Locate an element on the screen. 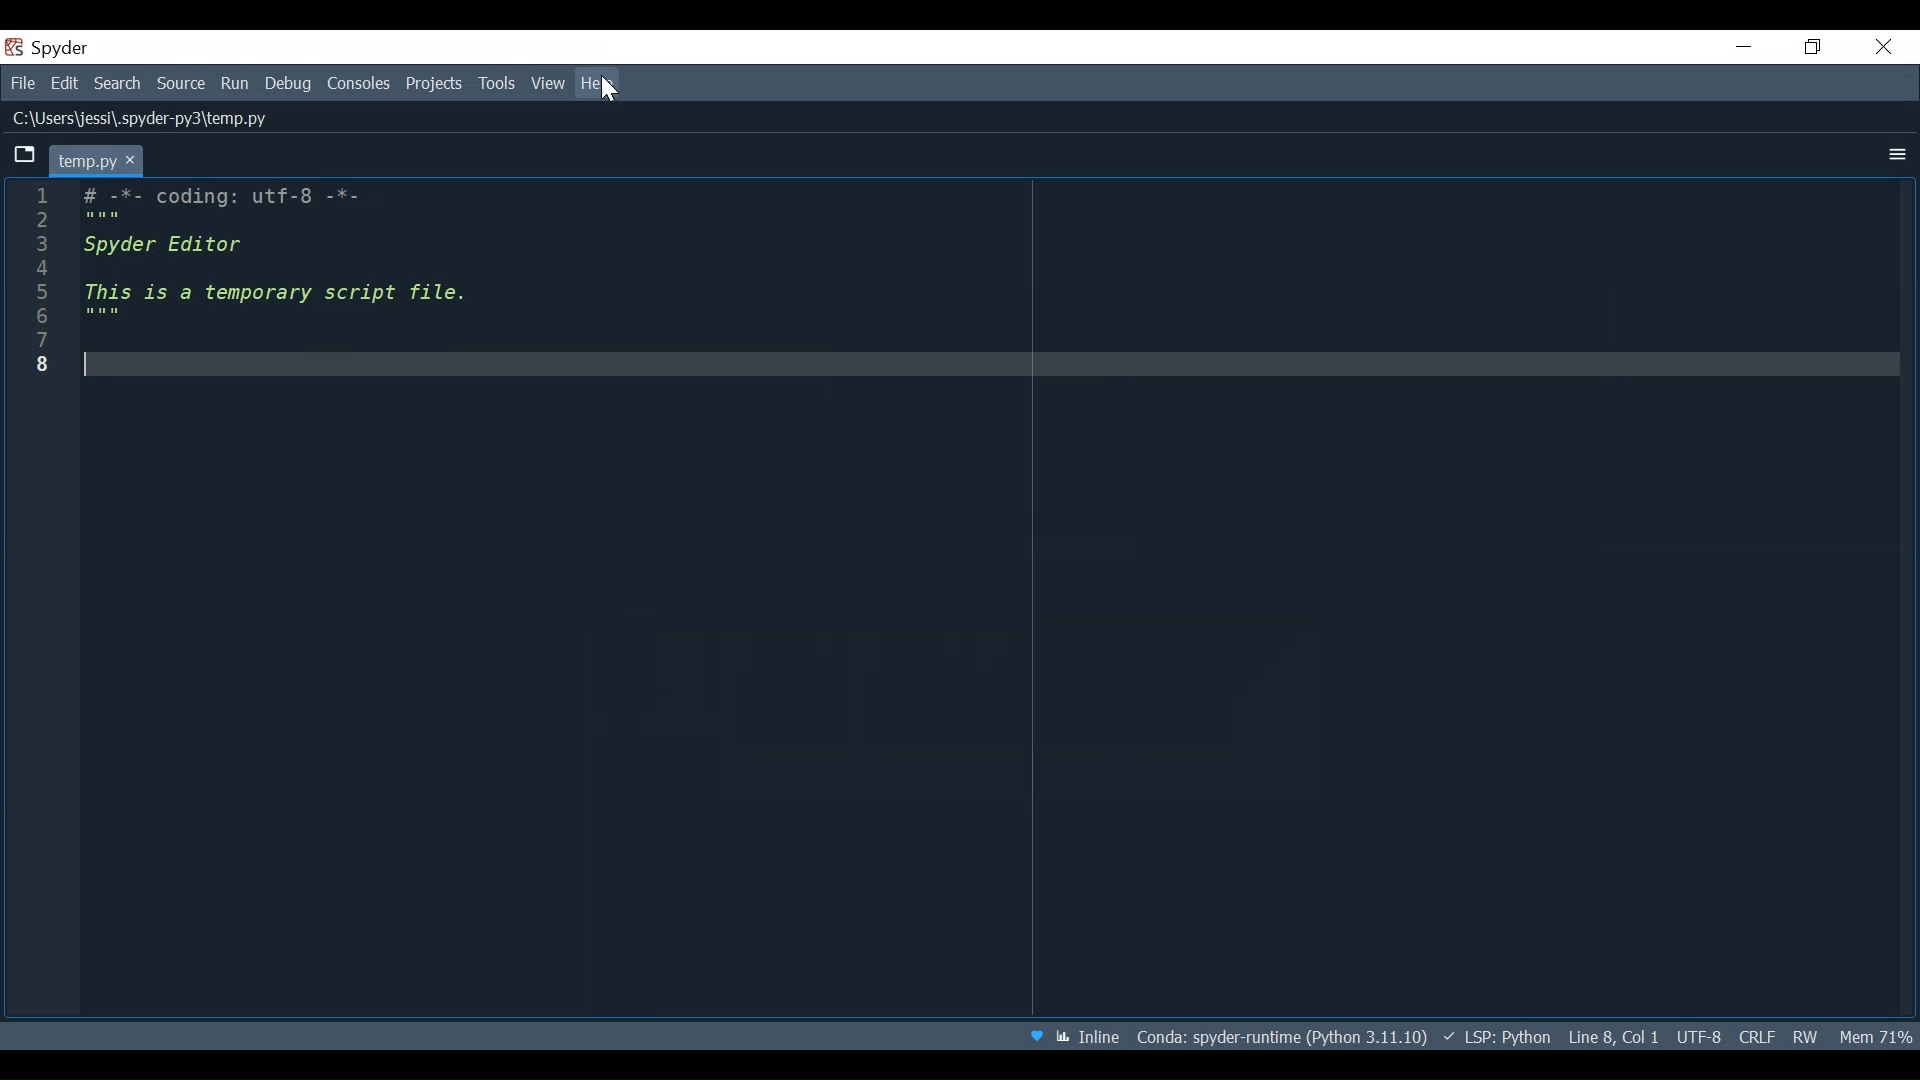 Image resolution: width=1920 pixels, height=1080 pixels. line number is located at coordinates (40, 280).